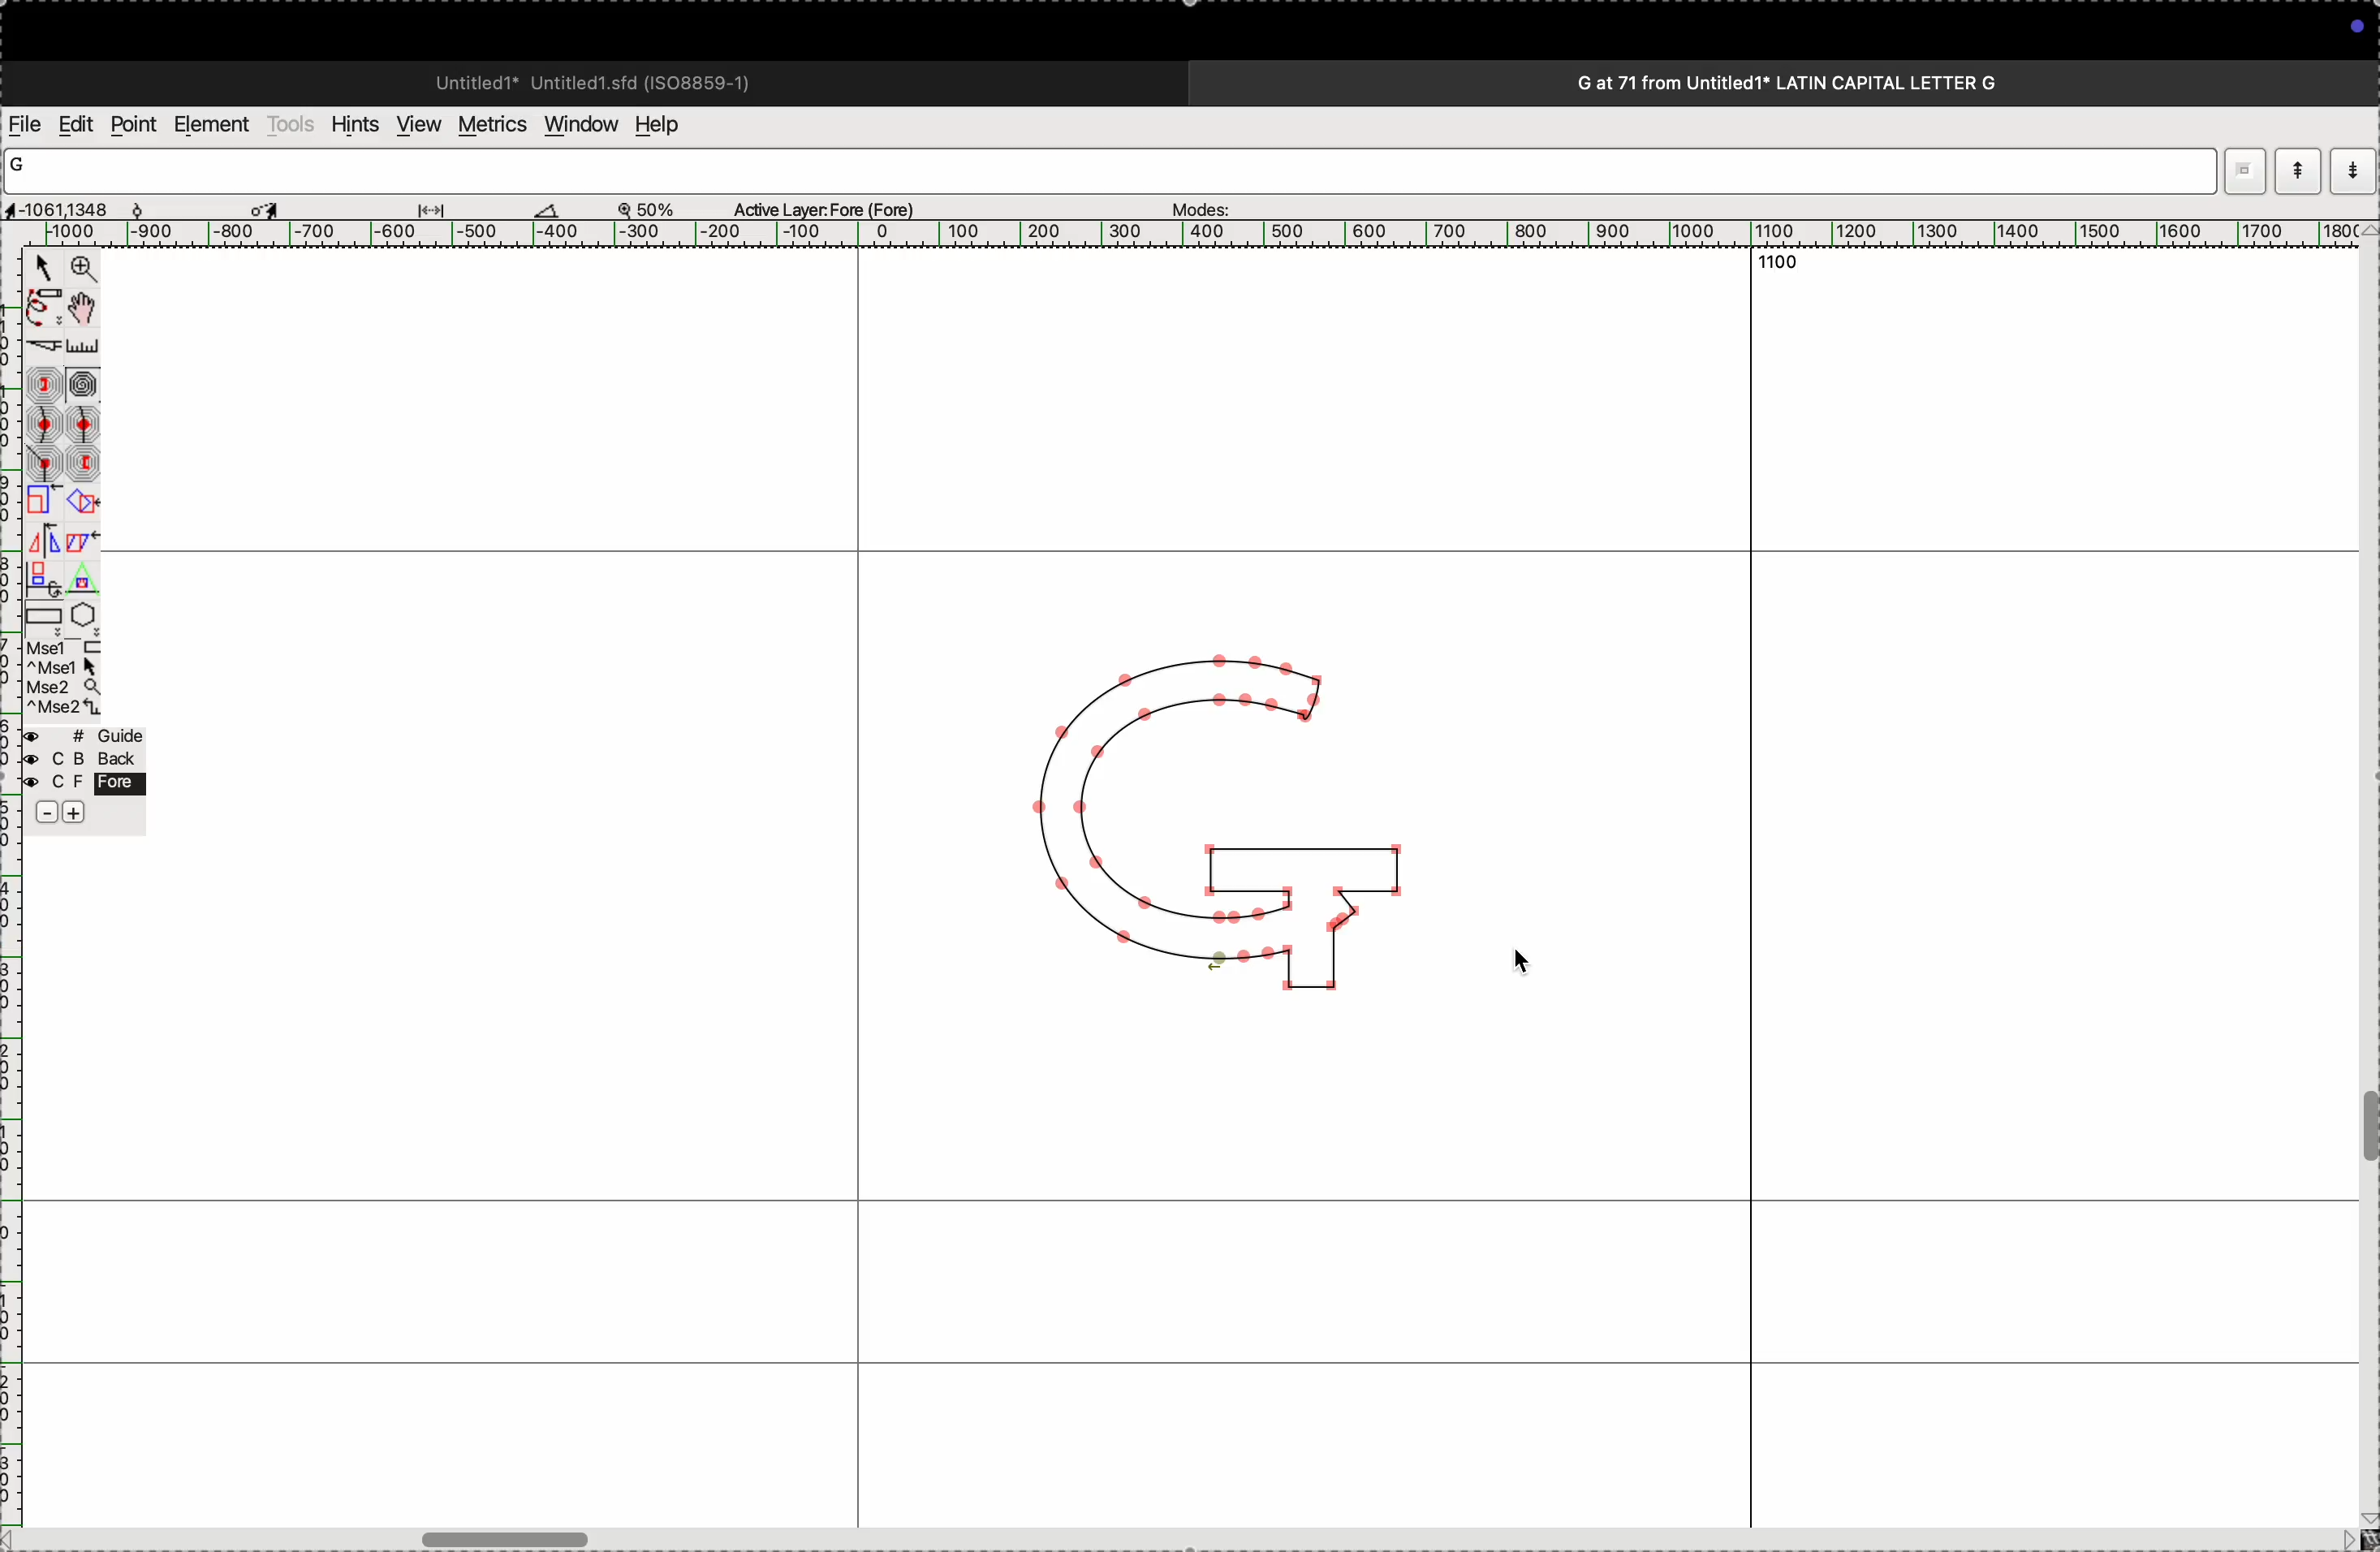  What do you see at coordinates (45, 424) in the screenshot?
I see `gentle curve` at bounding box center [45, 424].